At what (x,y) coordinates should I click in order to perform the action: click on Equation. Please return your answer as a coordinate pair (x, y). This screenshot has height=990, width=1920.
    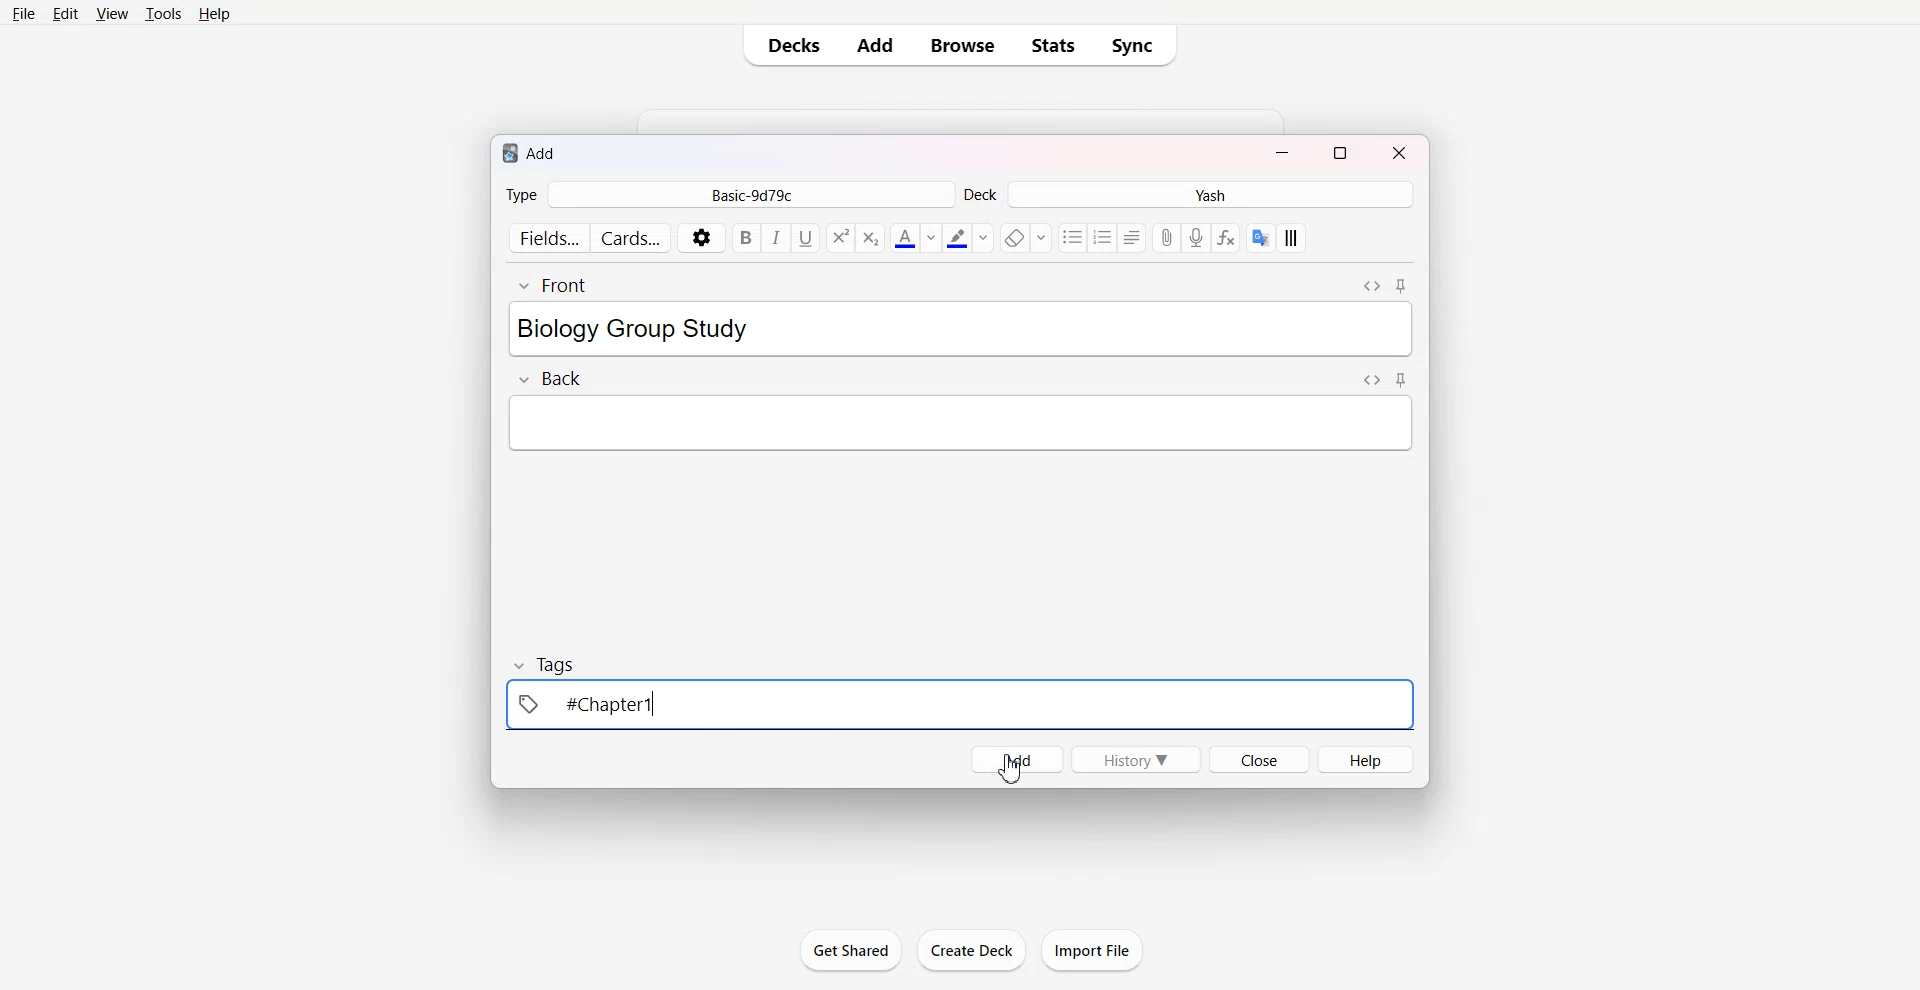
    Looking at the image, I should click on (1227, 237).